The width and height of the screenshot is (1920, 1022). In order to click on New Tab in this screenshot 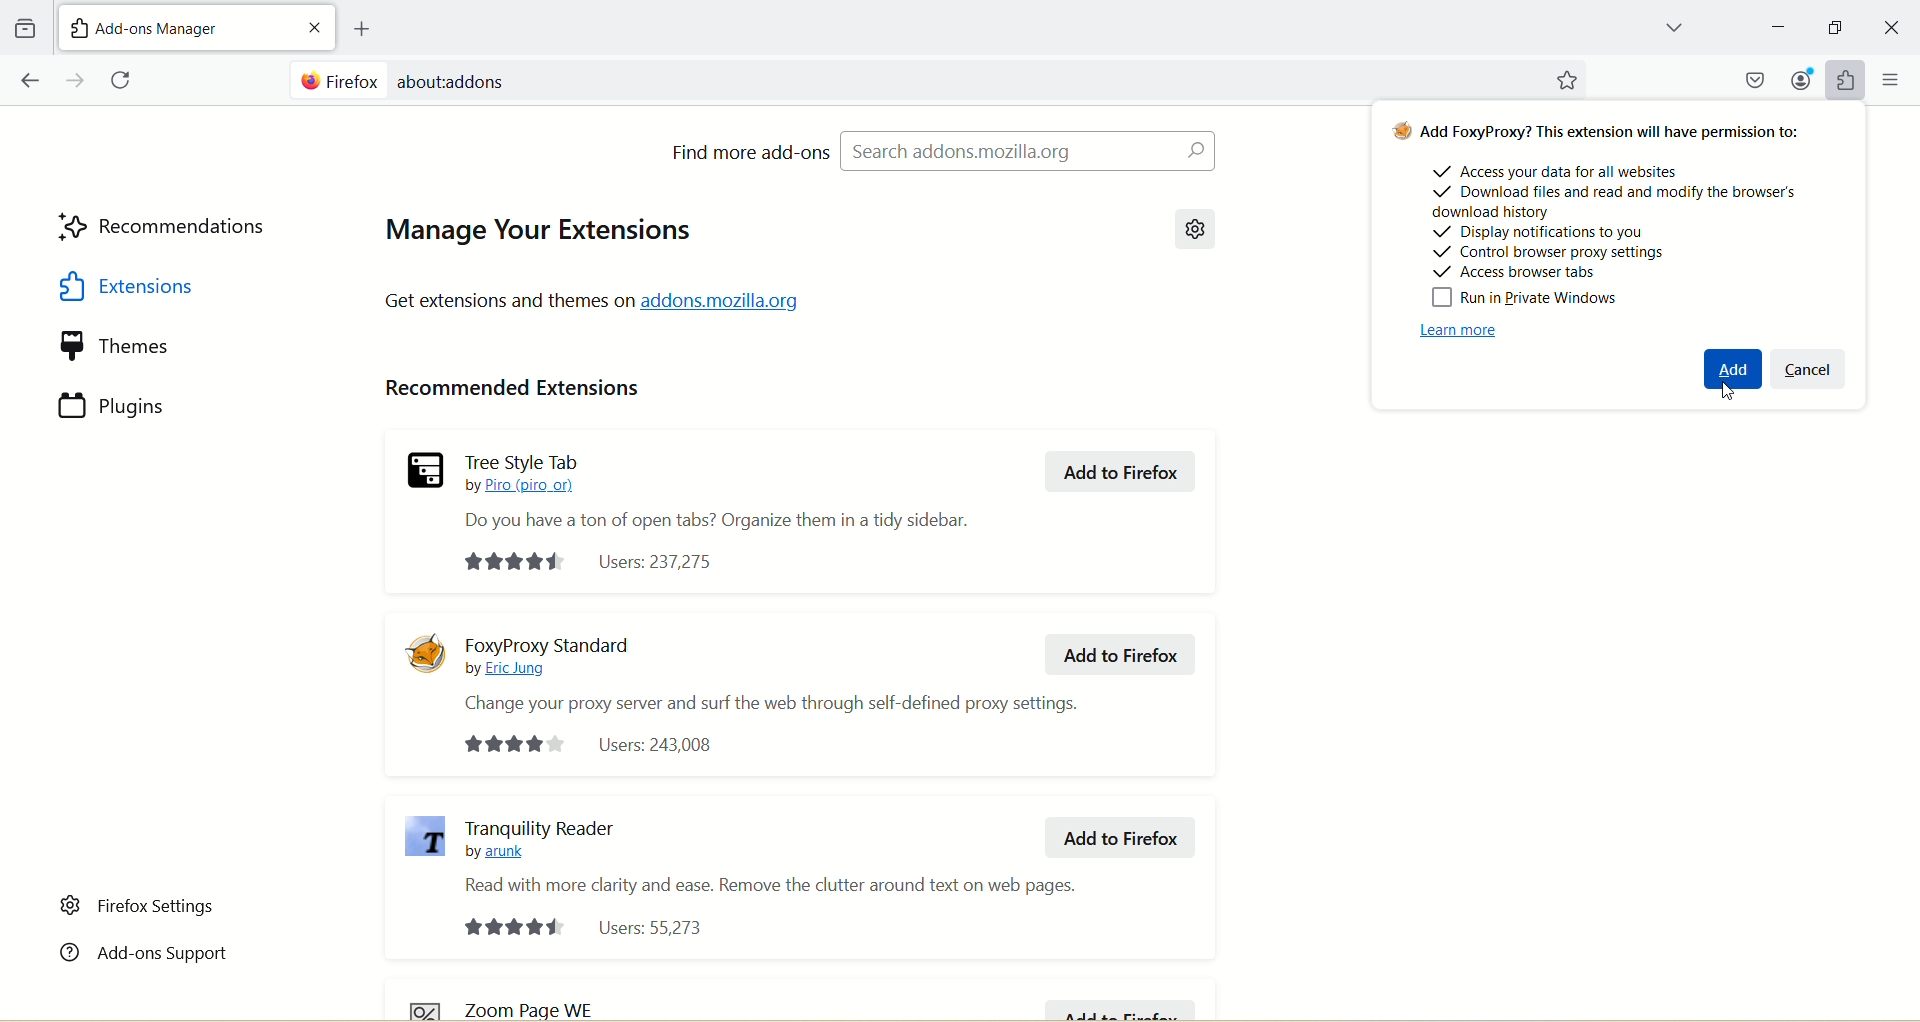, I will do `click(175, 26)`.